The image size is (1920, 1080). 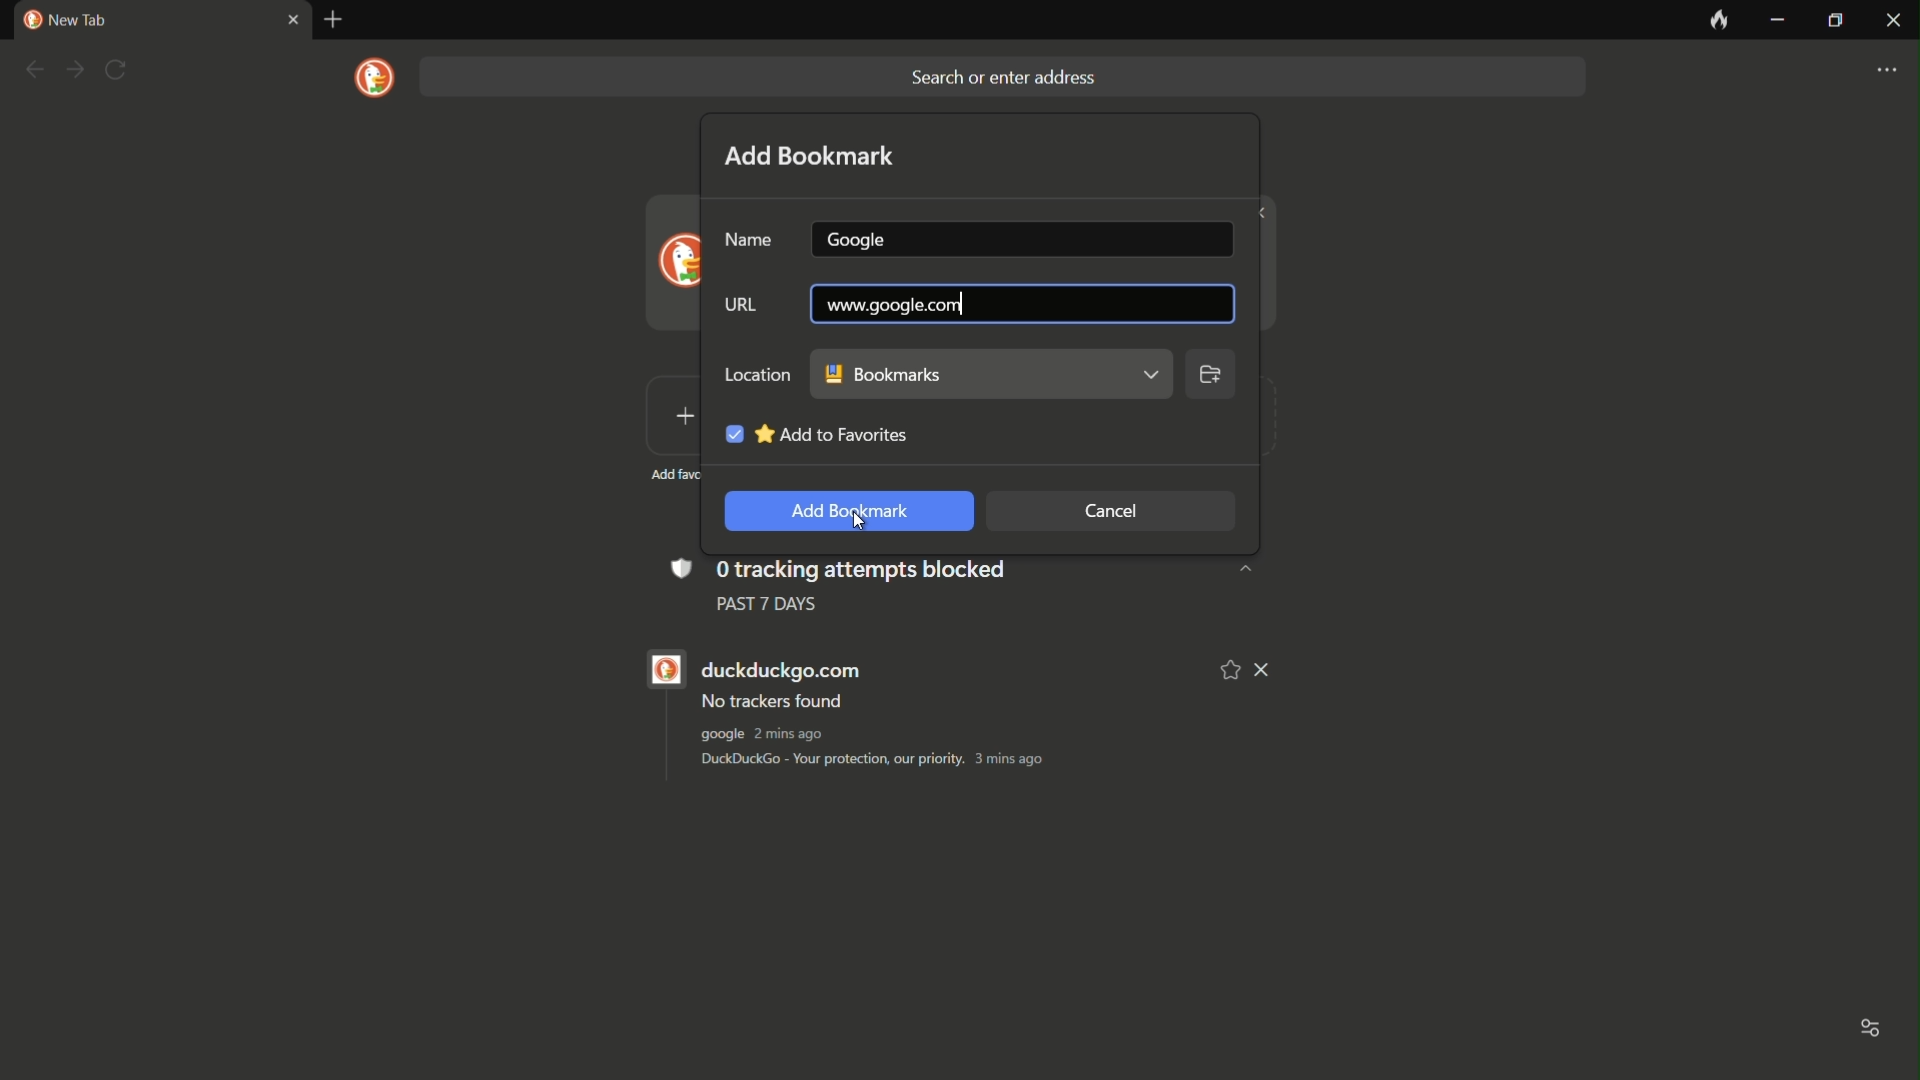 What do you see at coordinates (1019, 307) in the screenshot?
I see `www.google.com` at bounding box center [1019, 307].